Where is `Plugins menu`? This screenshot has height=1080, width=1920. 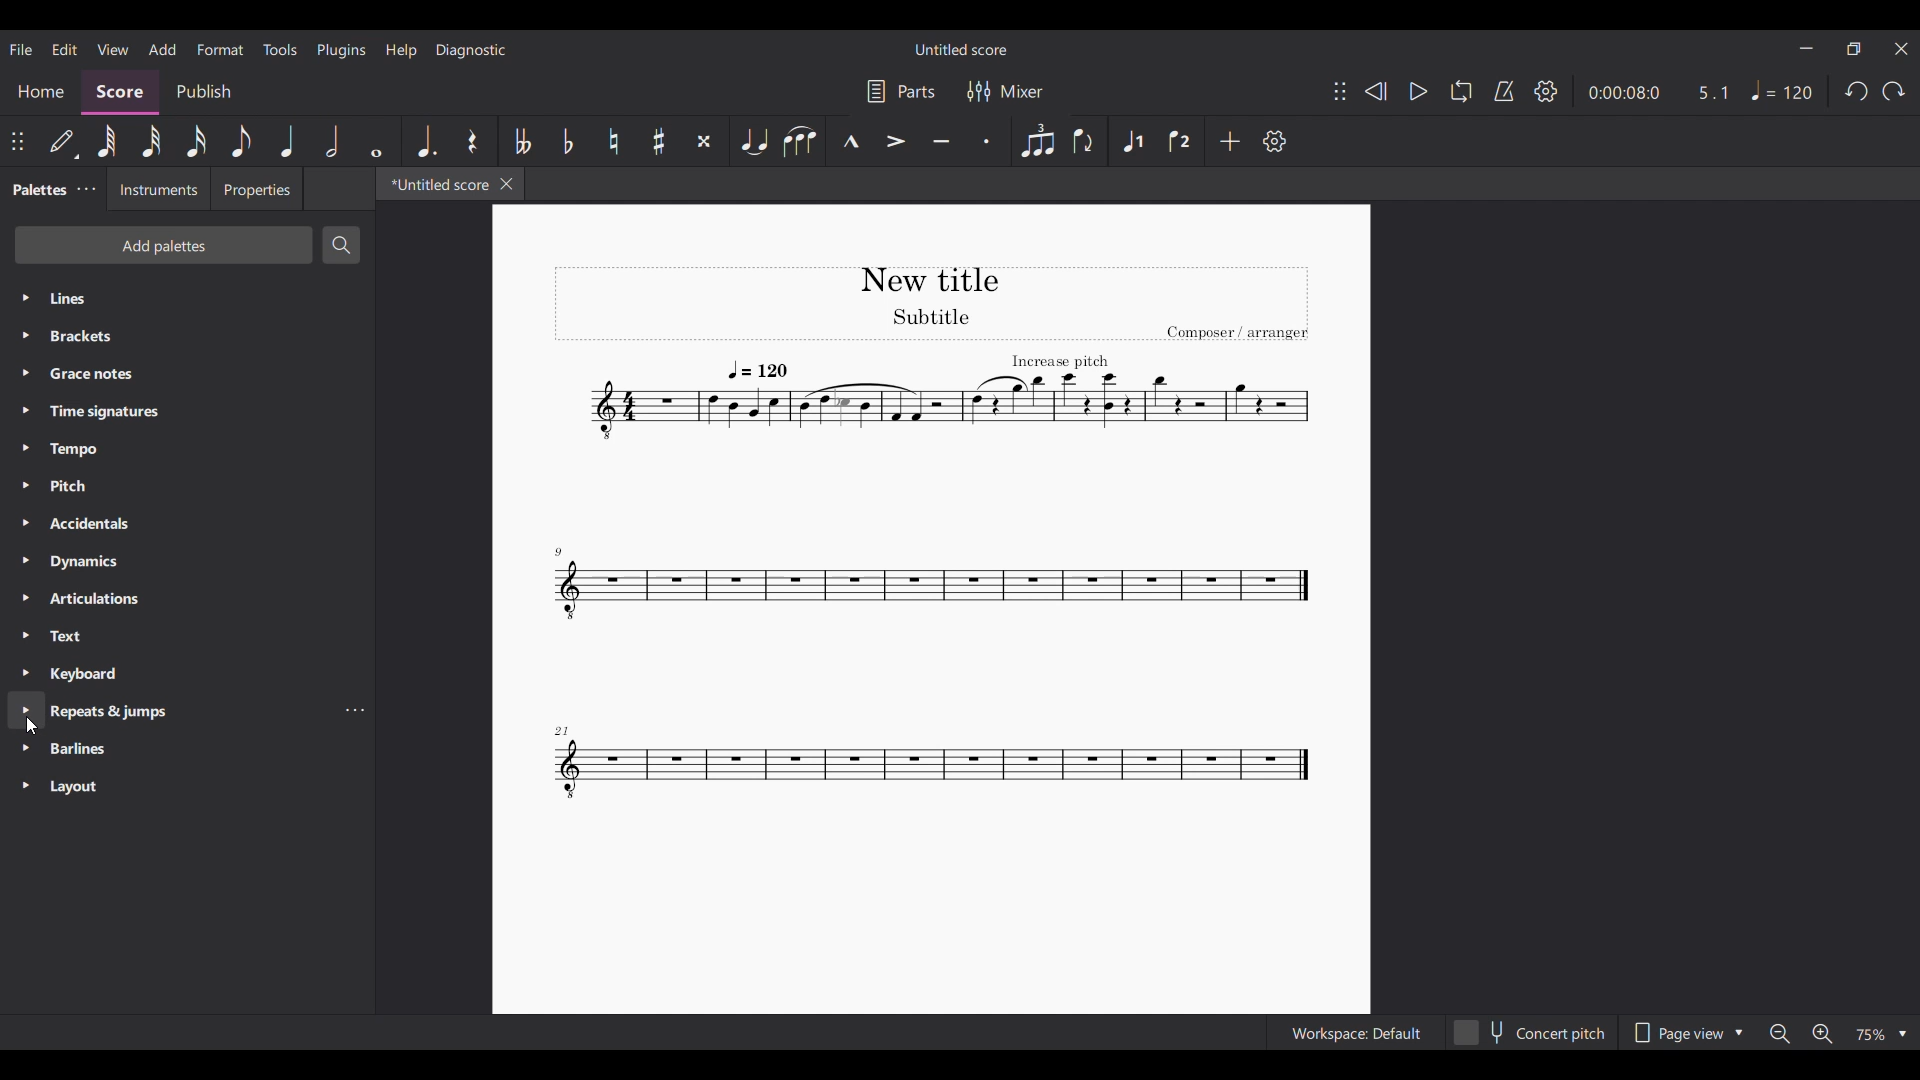
Plugins menu is located at coordinates (342, 50).